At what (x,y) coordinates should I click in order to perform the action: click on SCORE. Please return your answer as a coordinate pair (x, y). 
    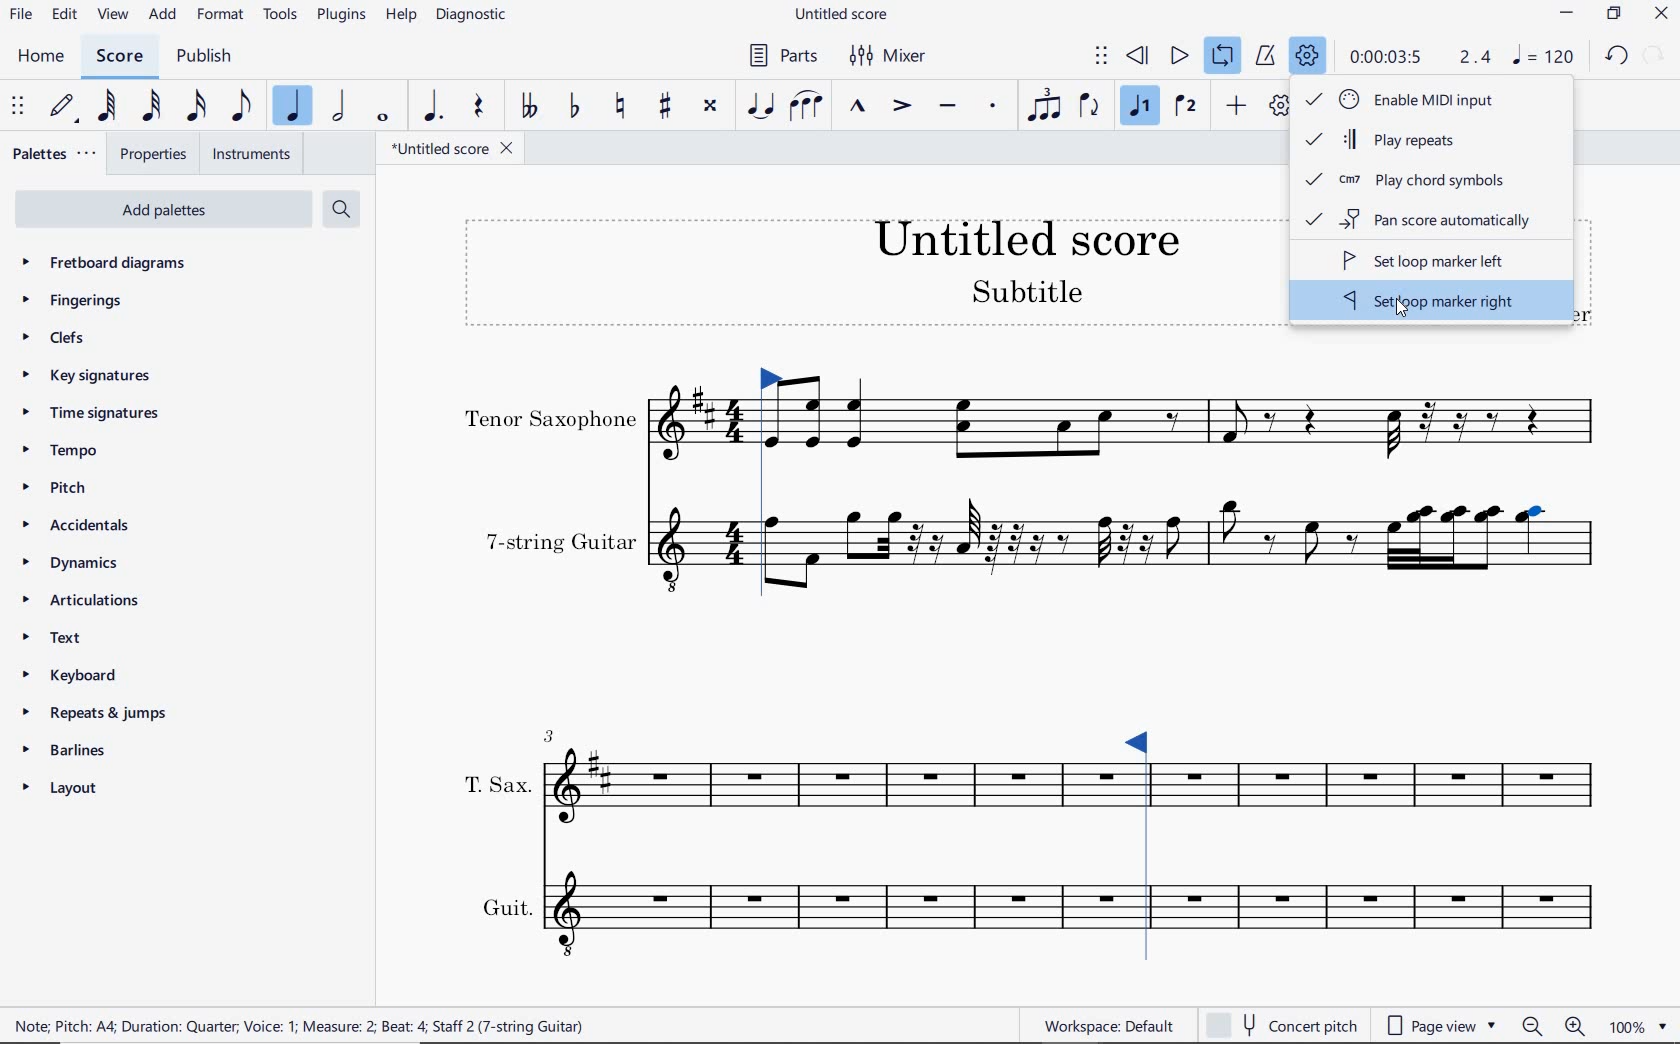
    Looking at the image, I should click on (117, 57).